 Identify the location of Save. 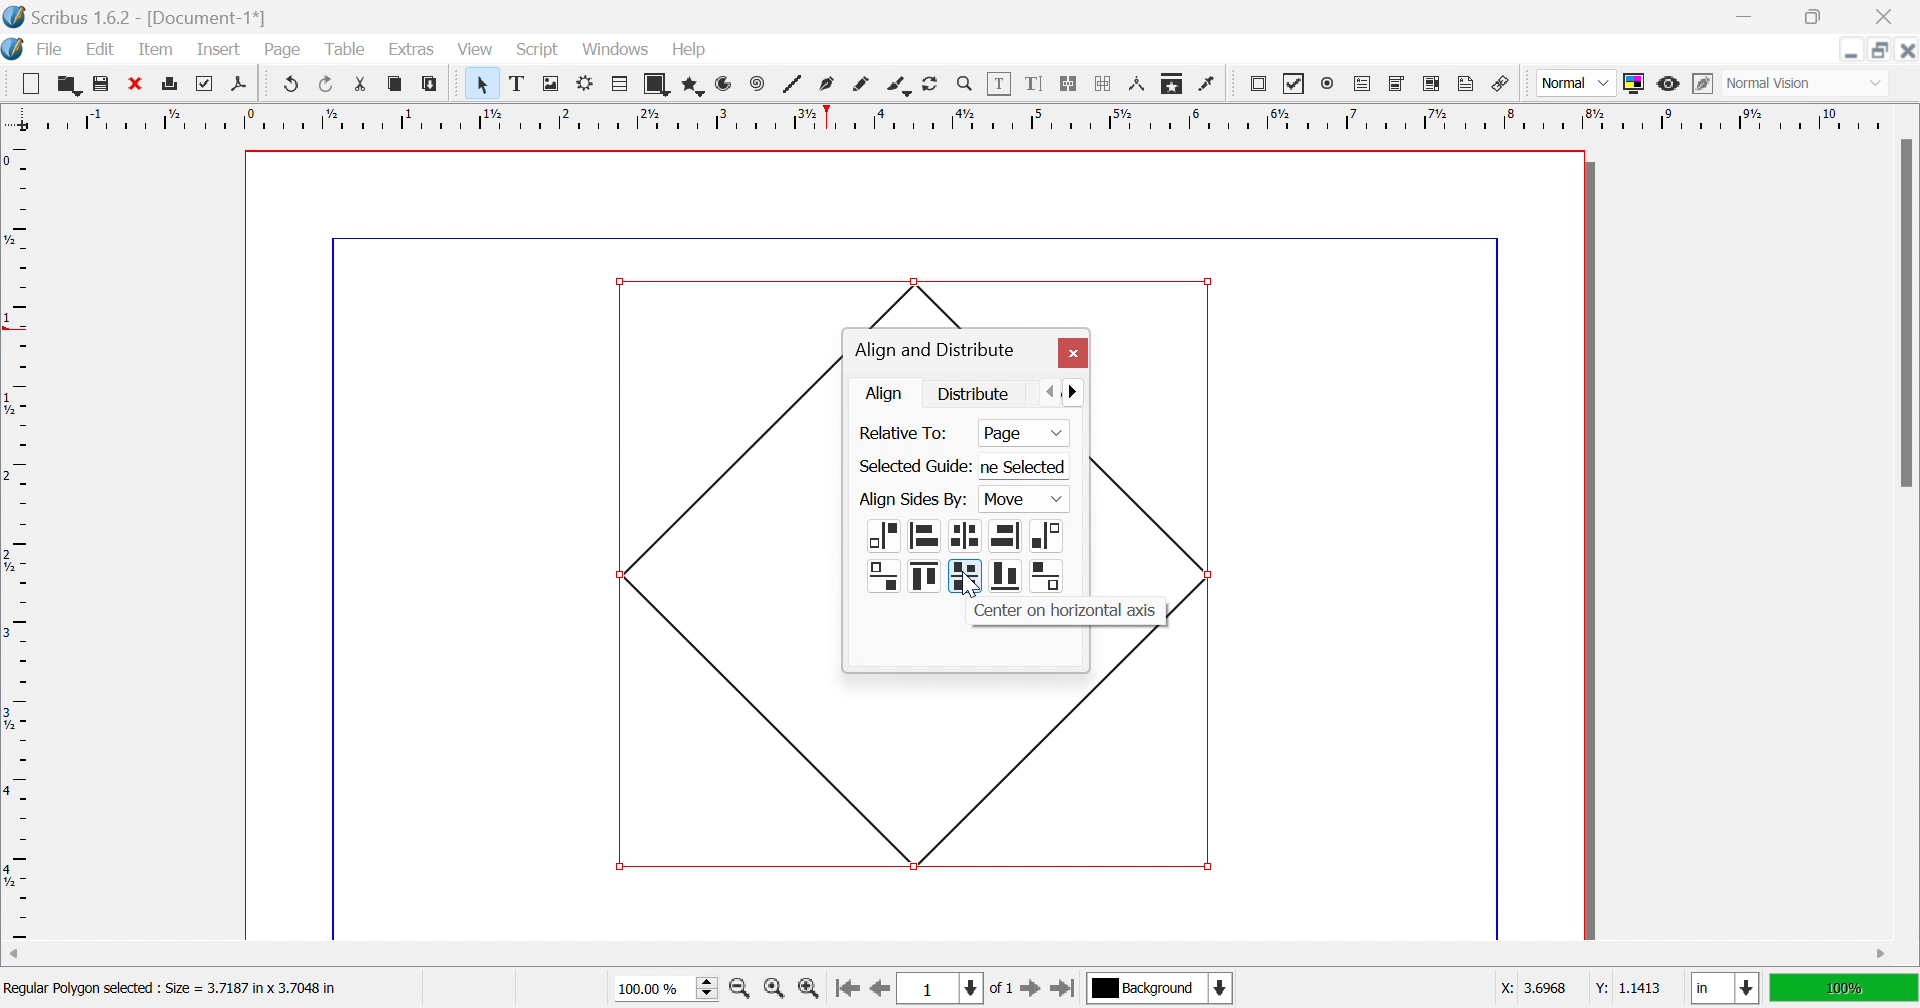
(97, 81).